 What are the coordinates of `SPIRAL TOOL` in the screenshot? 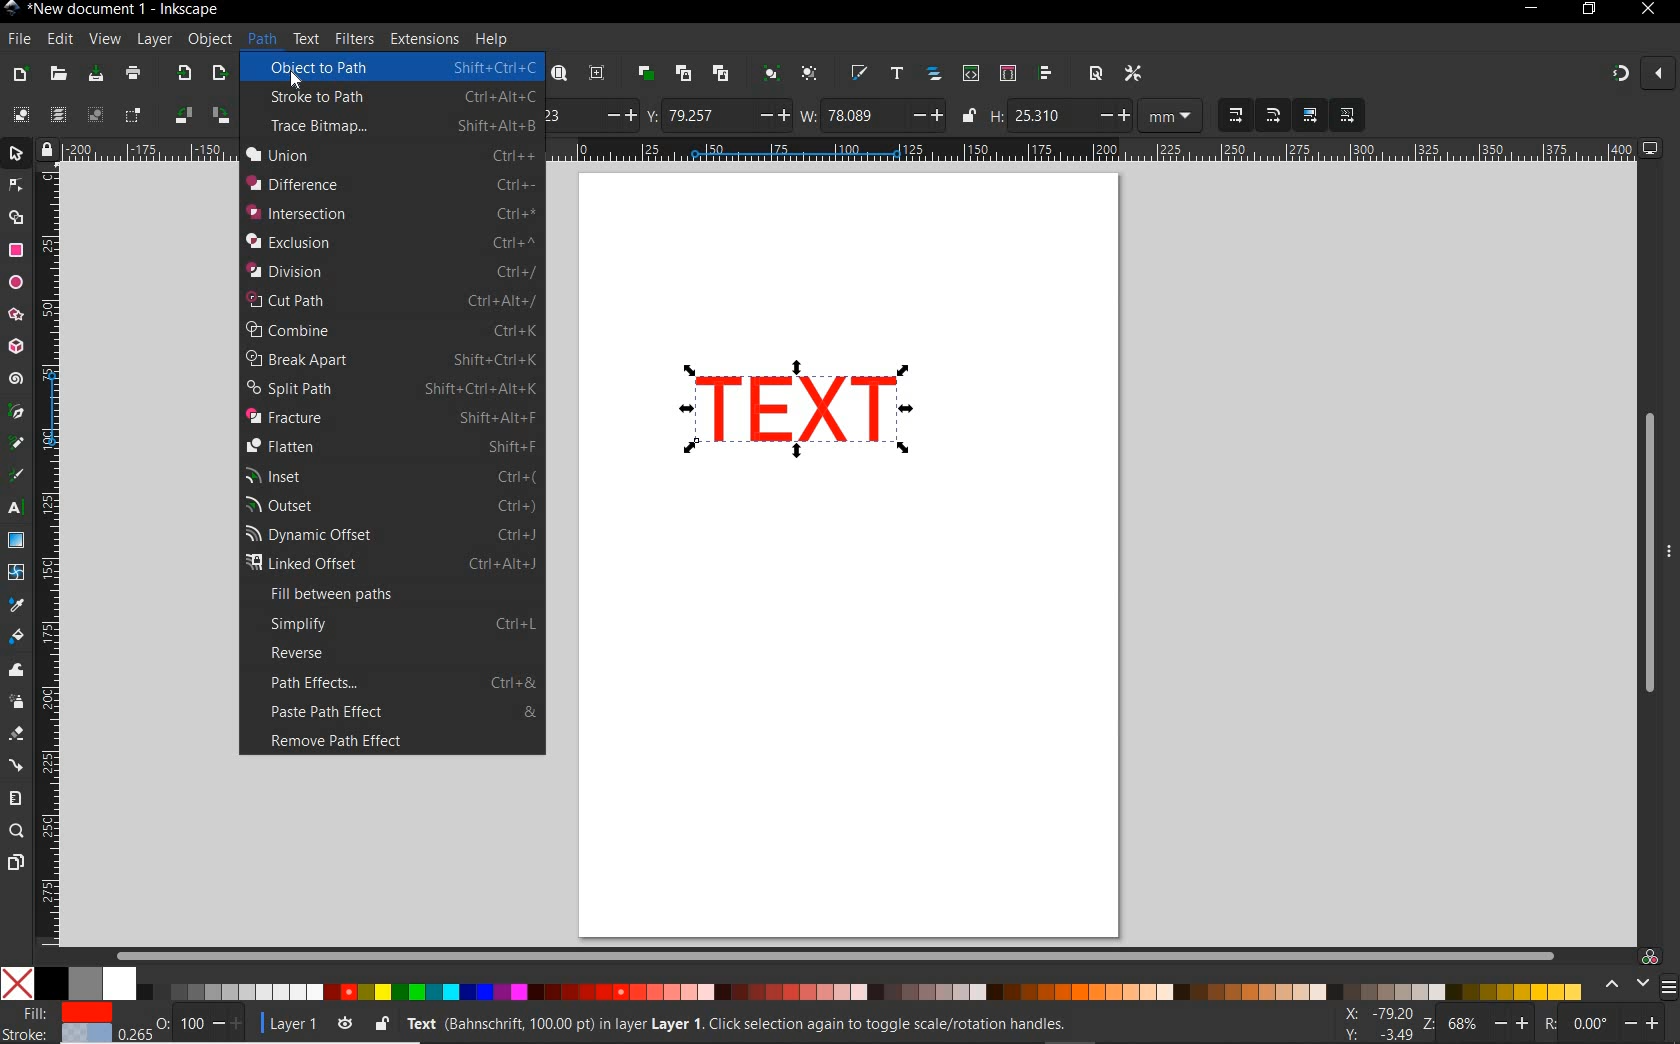 It's located at (16, 380).